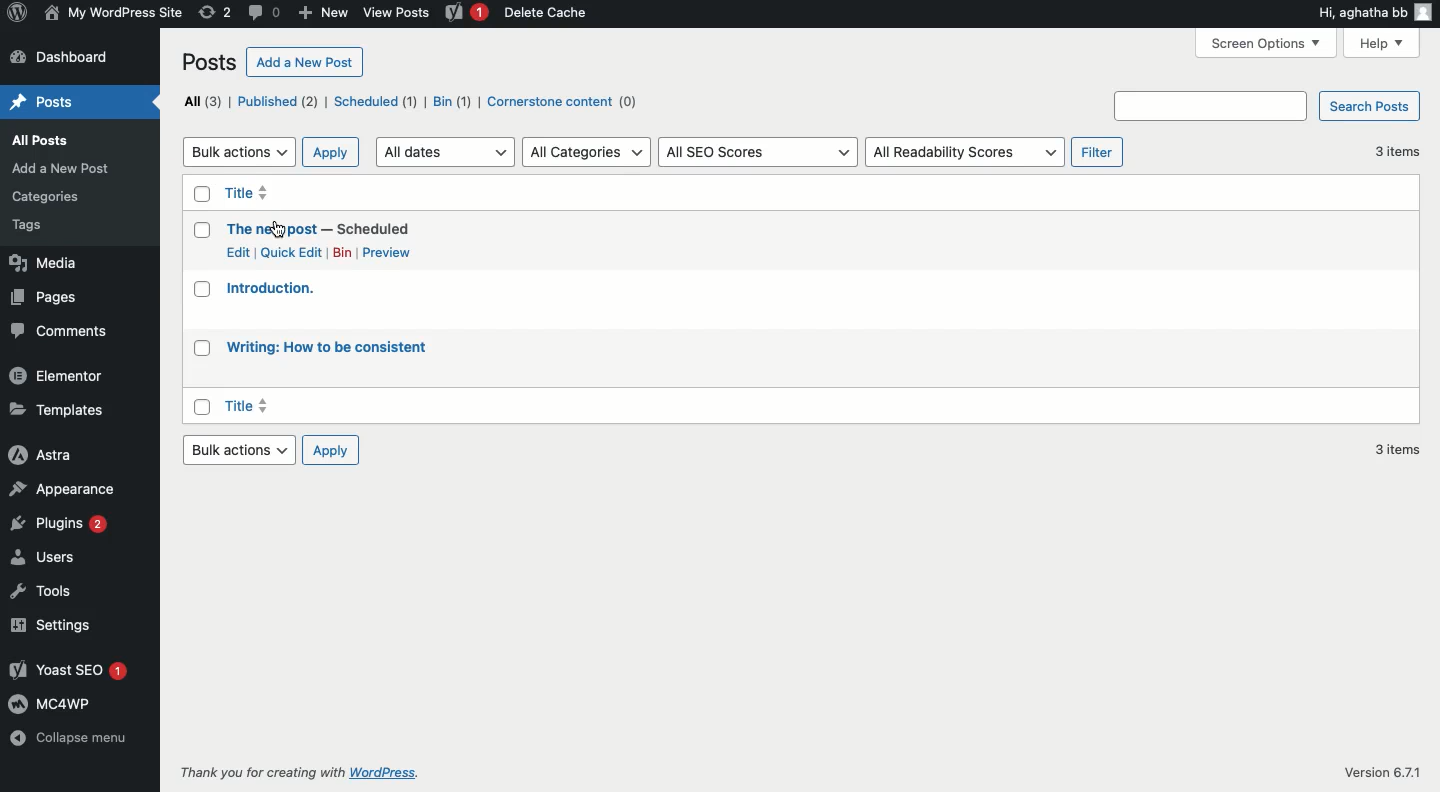 This screenshot has height=792, width=1440. What do you see at coordinates (39, 140) in the screenshot?
I see `All Posts` at bounding box center [39, 140].